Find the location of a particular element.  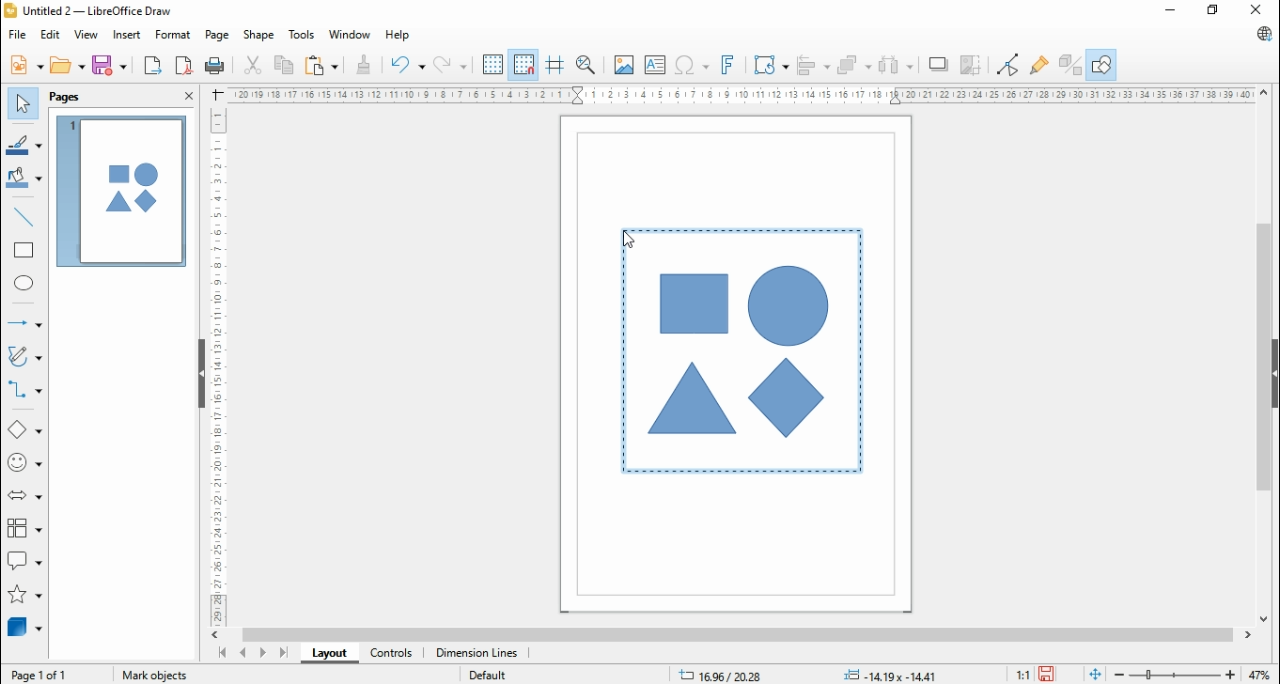

shape 3 is located at coordinates (787, 307).